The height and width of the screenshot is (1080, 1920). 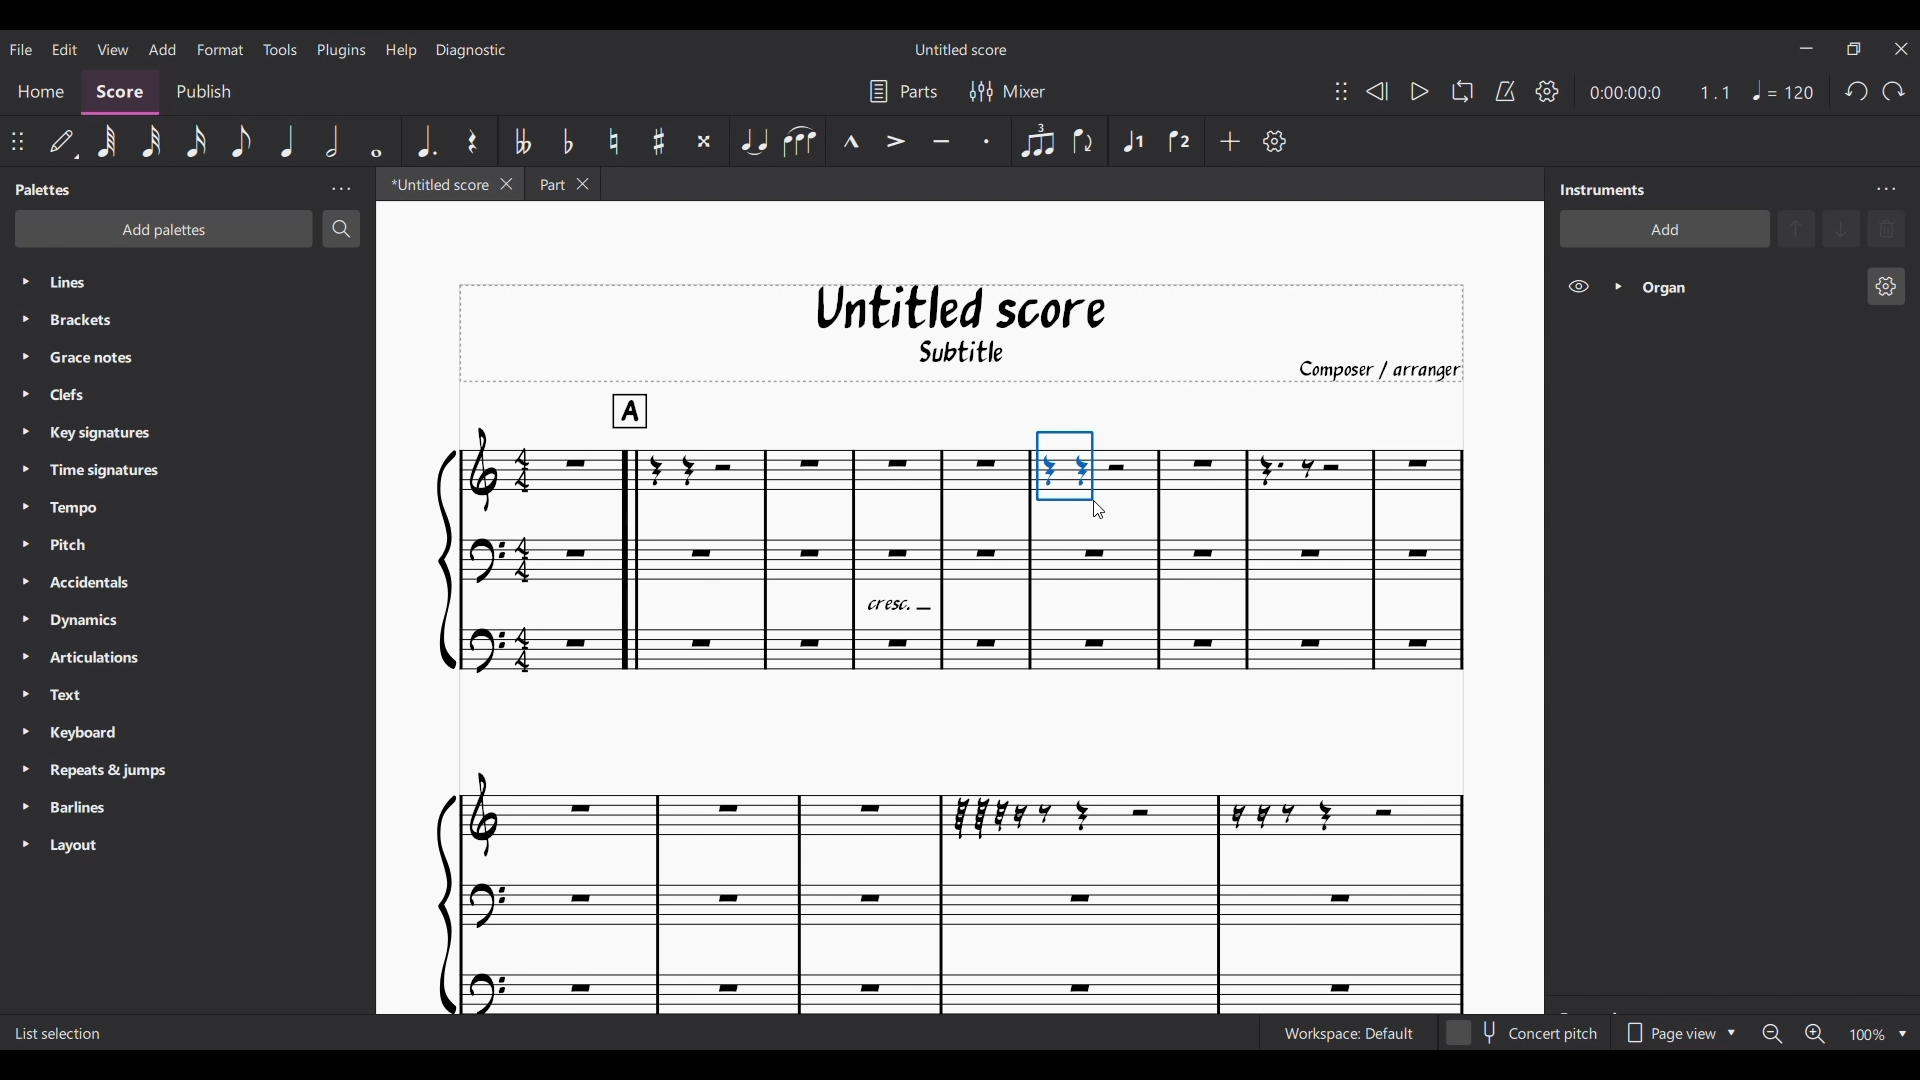 I want to click on Marcato, so click(x=850, y=142).